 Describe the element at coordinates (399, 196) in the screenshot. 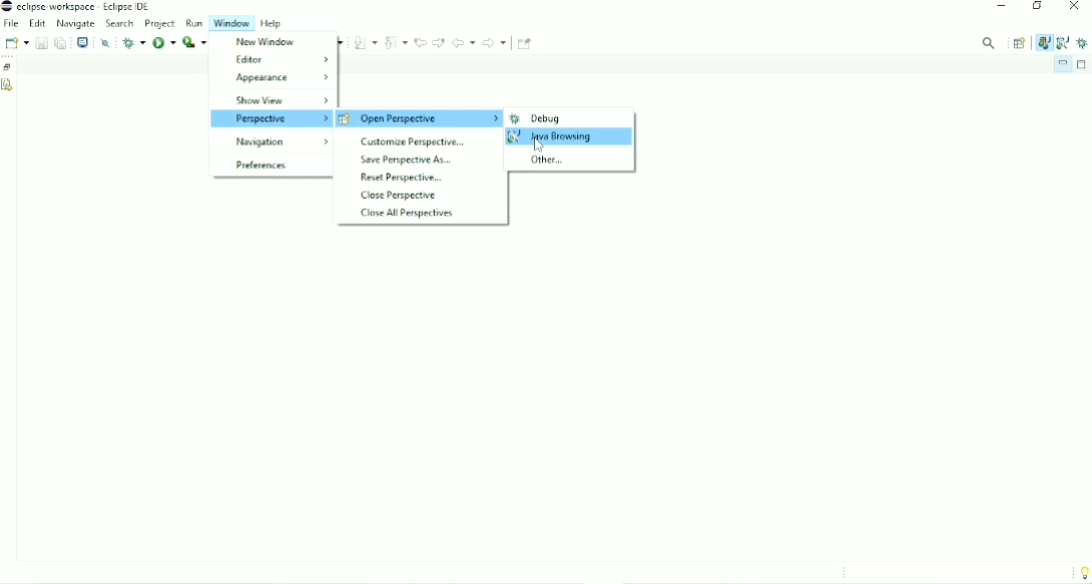

I see `Close Perspective` at that location.